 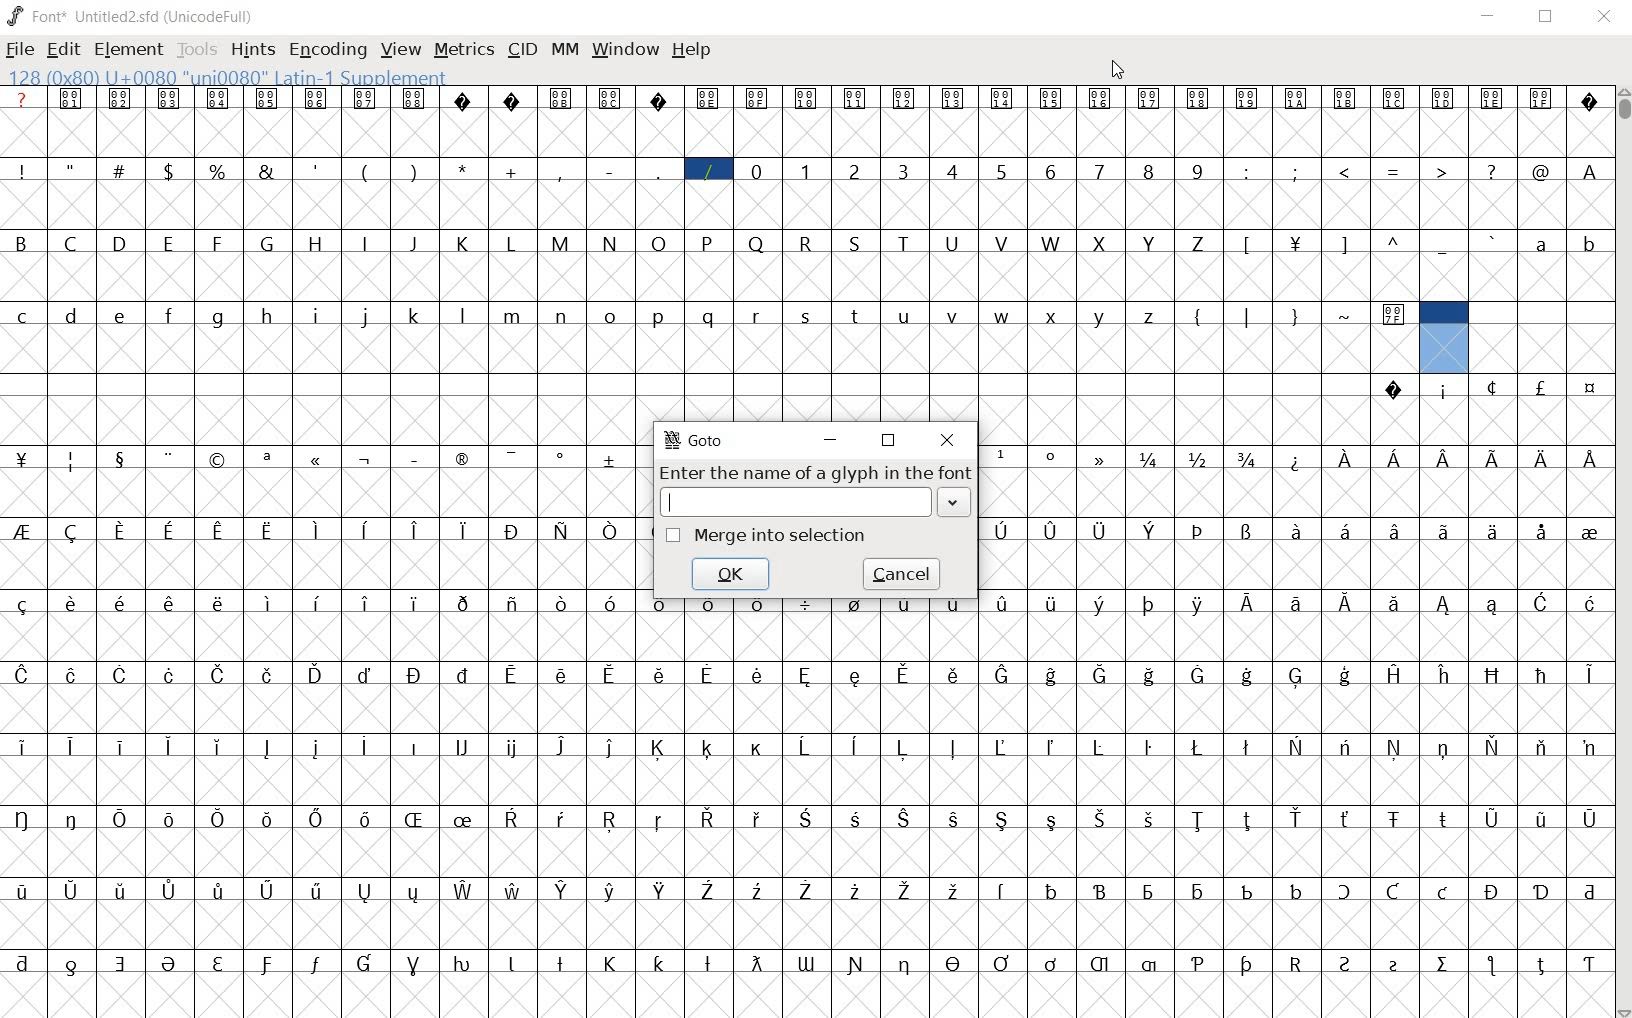 What do you see at coordinates (367, 529) in the screenshot?
I see `Symbol` at bounding box center [367, 529].